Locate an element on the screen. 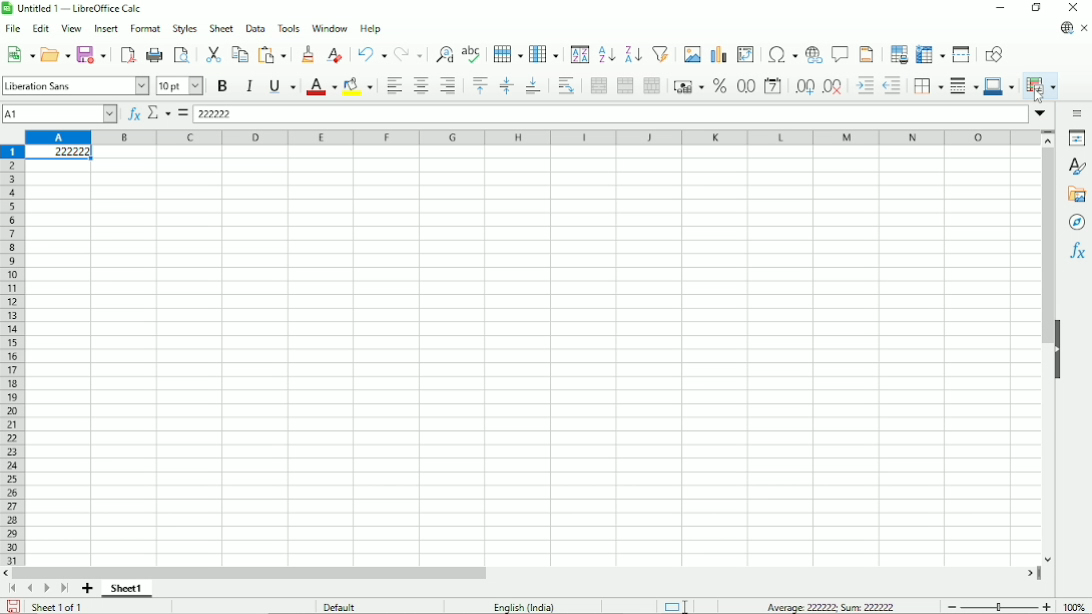  Decrease indent is located at coordinates (894, 86).